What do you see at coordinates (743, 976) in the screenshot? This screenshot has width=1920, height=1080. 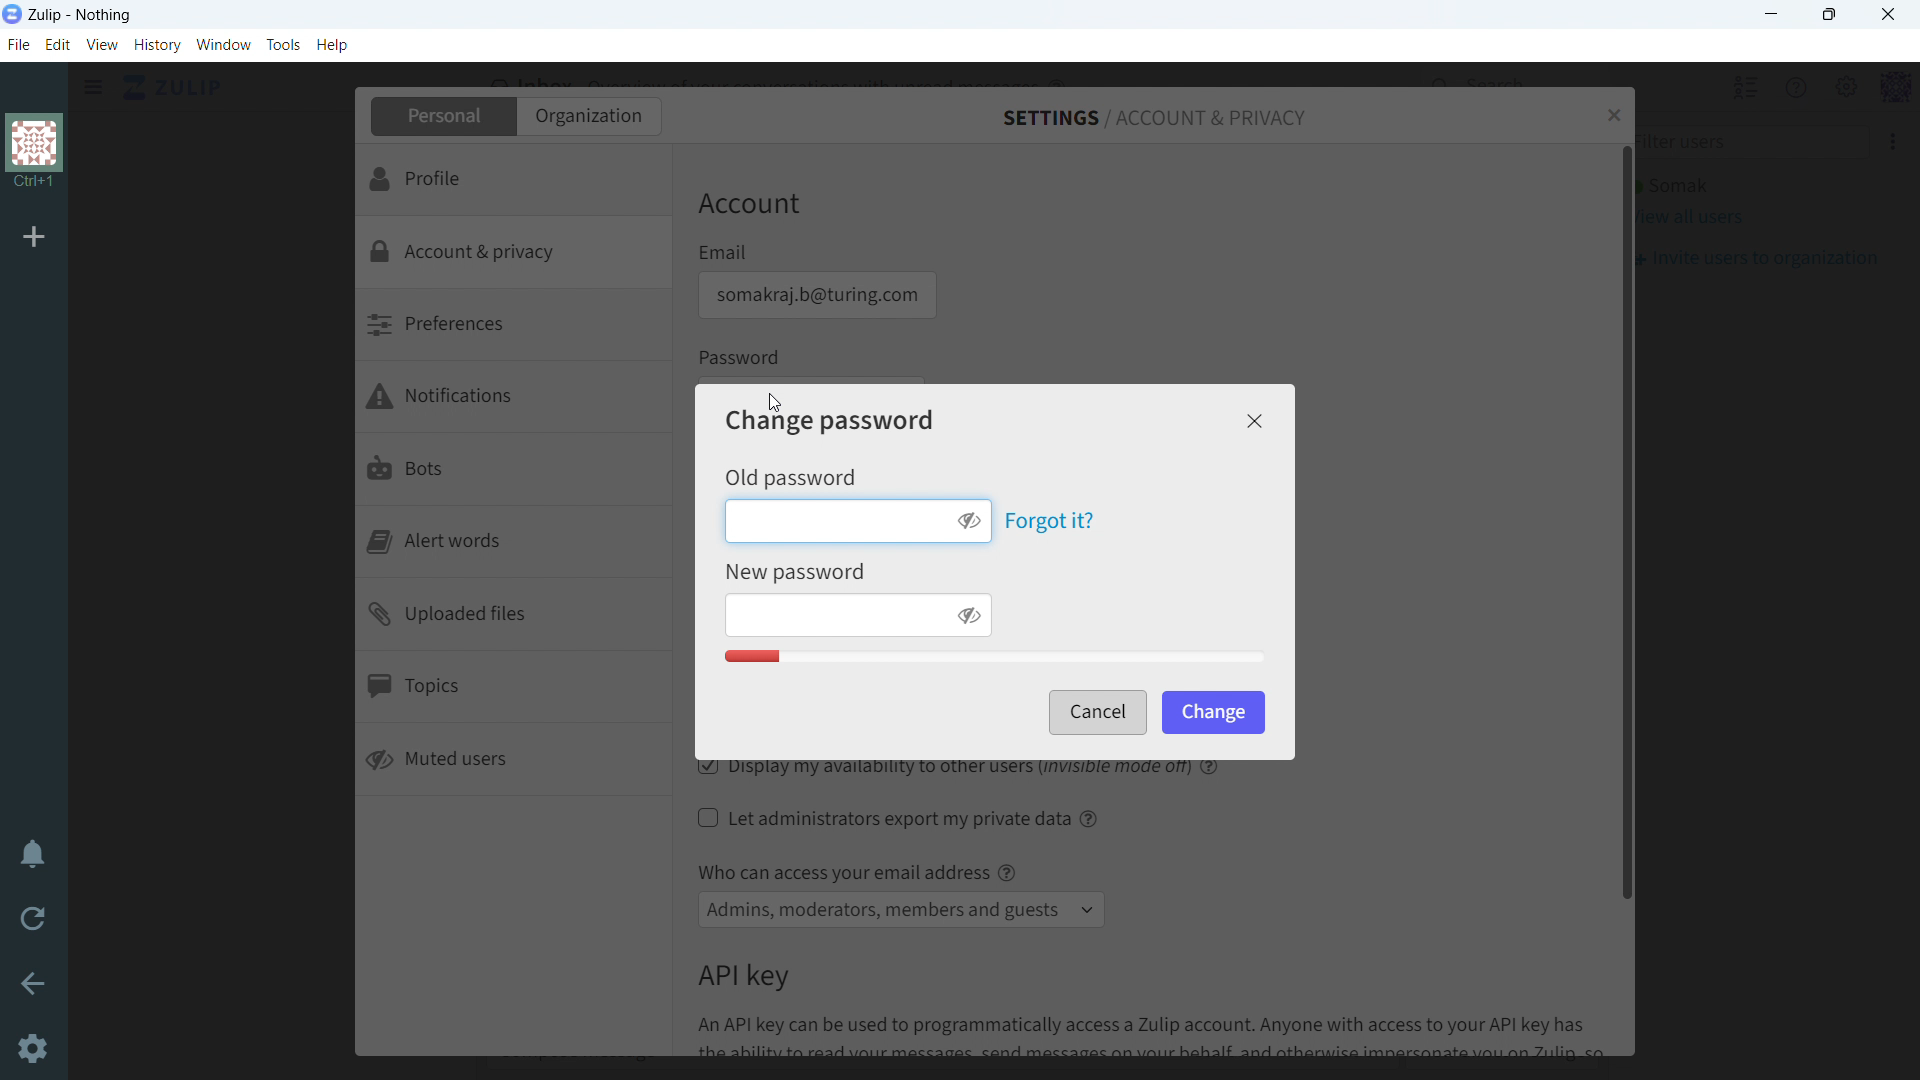 I see `API key` at bounding box center [743, 976].